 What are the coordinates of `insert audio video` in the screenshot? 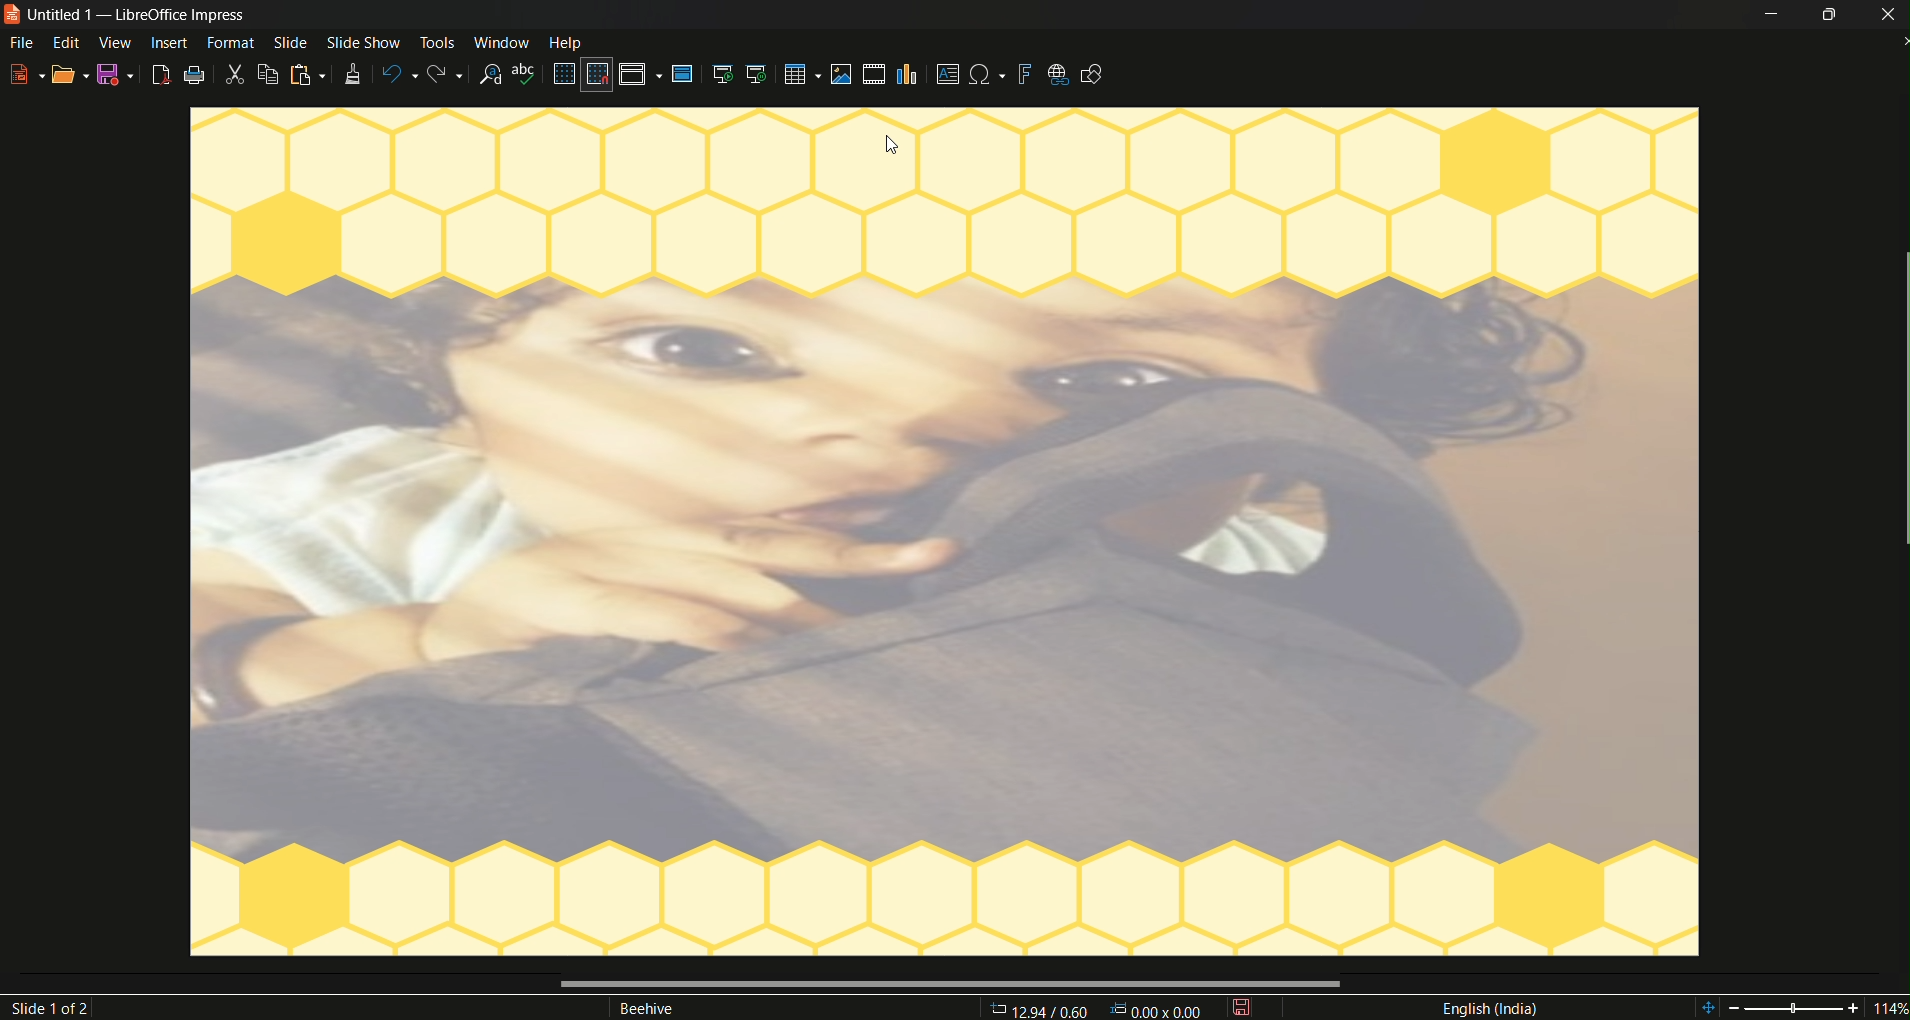 It's located at (876, 74).